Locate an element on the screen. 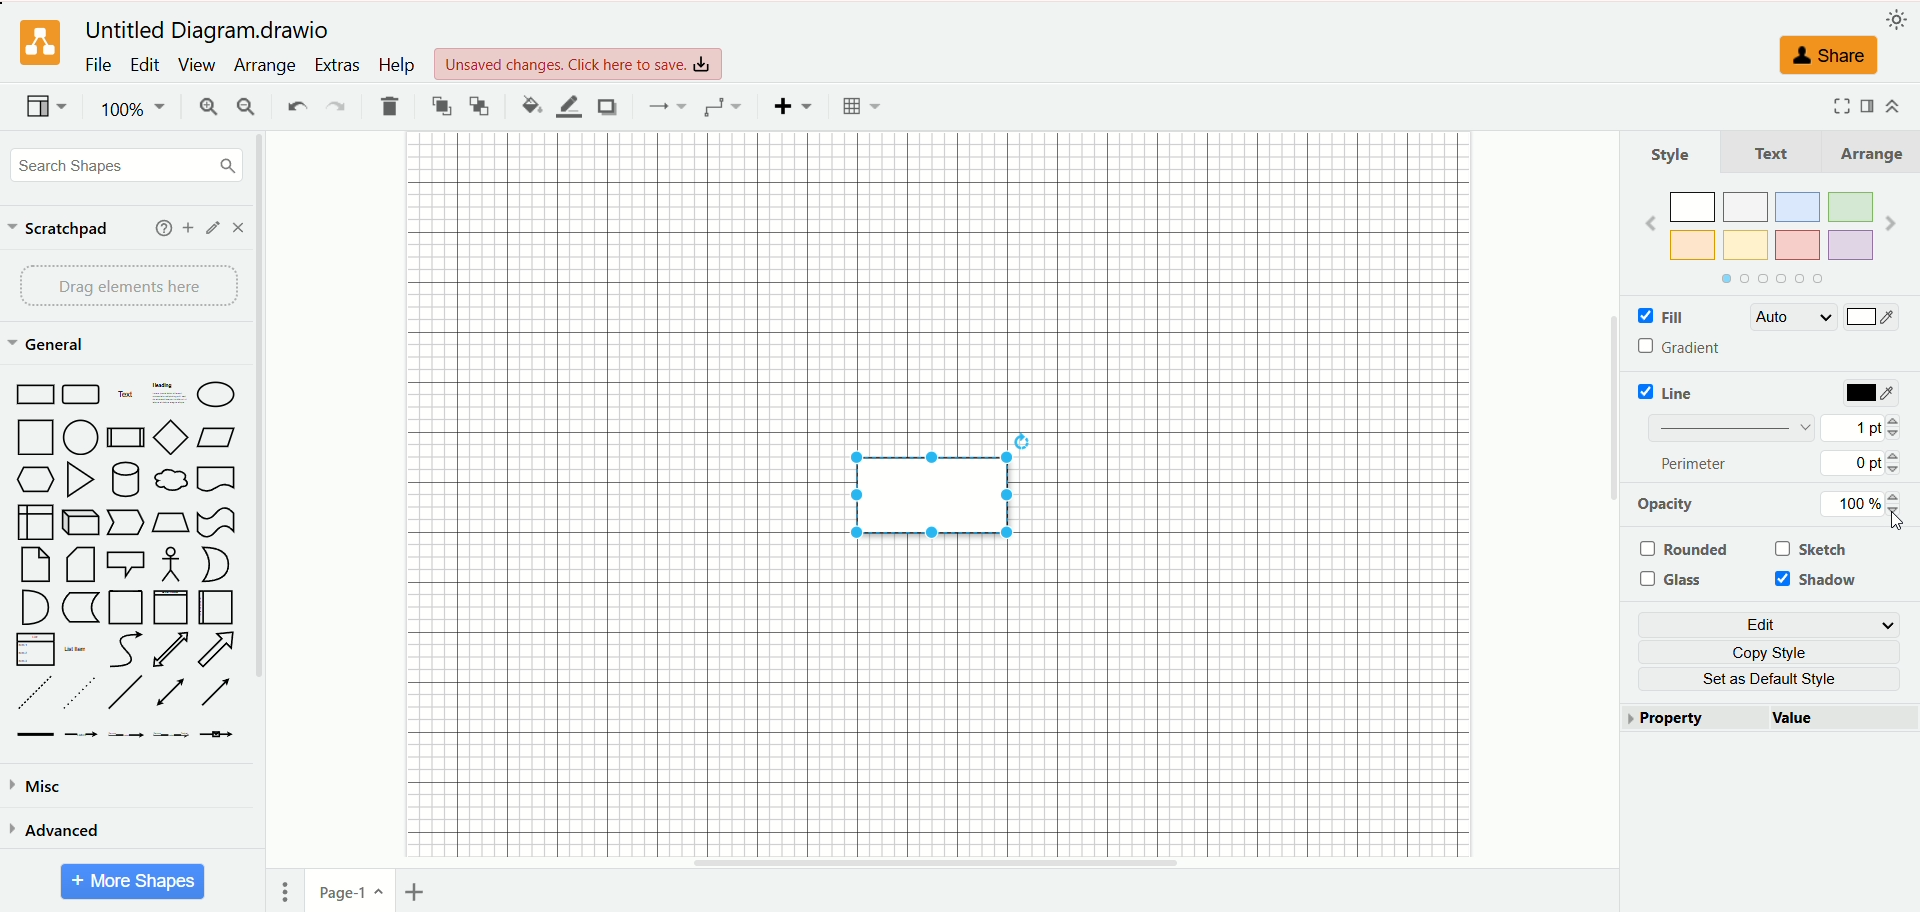  pattern is located at coordinates (1732, 426).